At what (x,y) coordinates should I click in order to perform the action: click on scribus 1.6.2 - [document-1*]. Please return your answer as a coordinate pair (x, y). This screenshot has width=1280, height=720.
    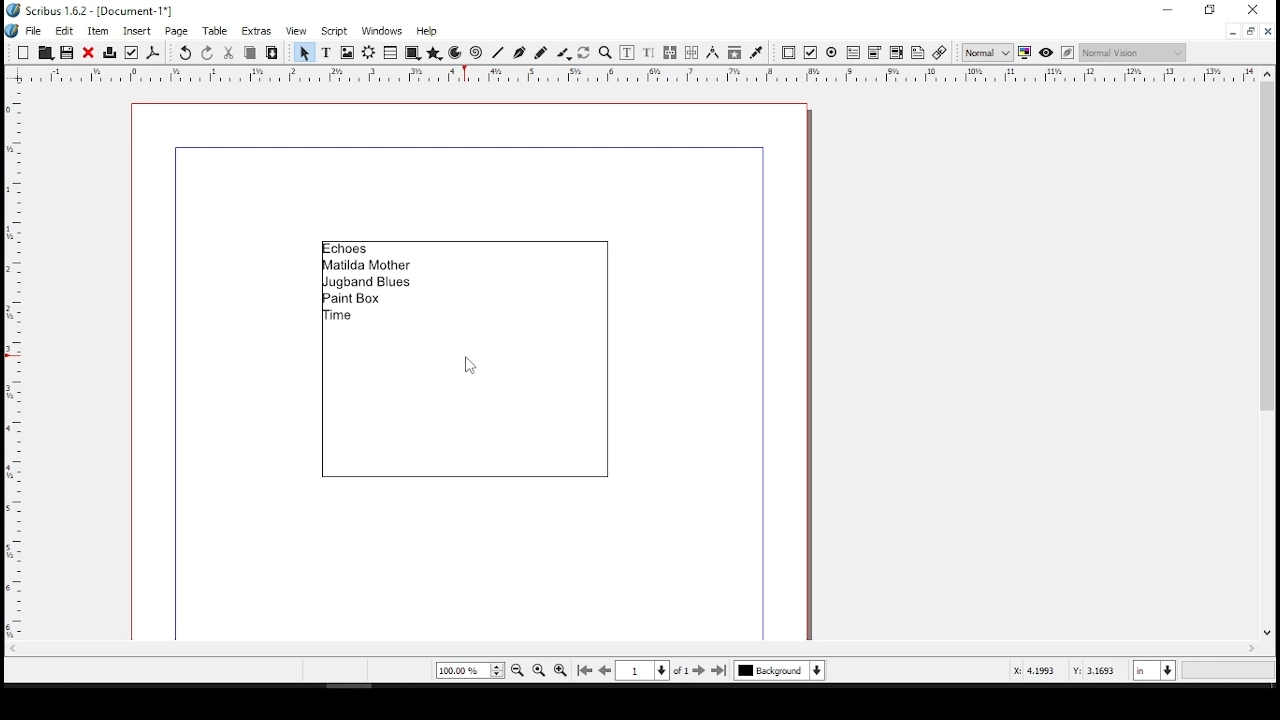
    Looking at the image, I should click on (102, 9).